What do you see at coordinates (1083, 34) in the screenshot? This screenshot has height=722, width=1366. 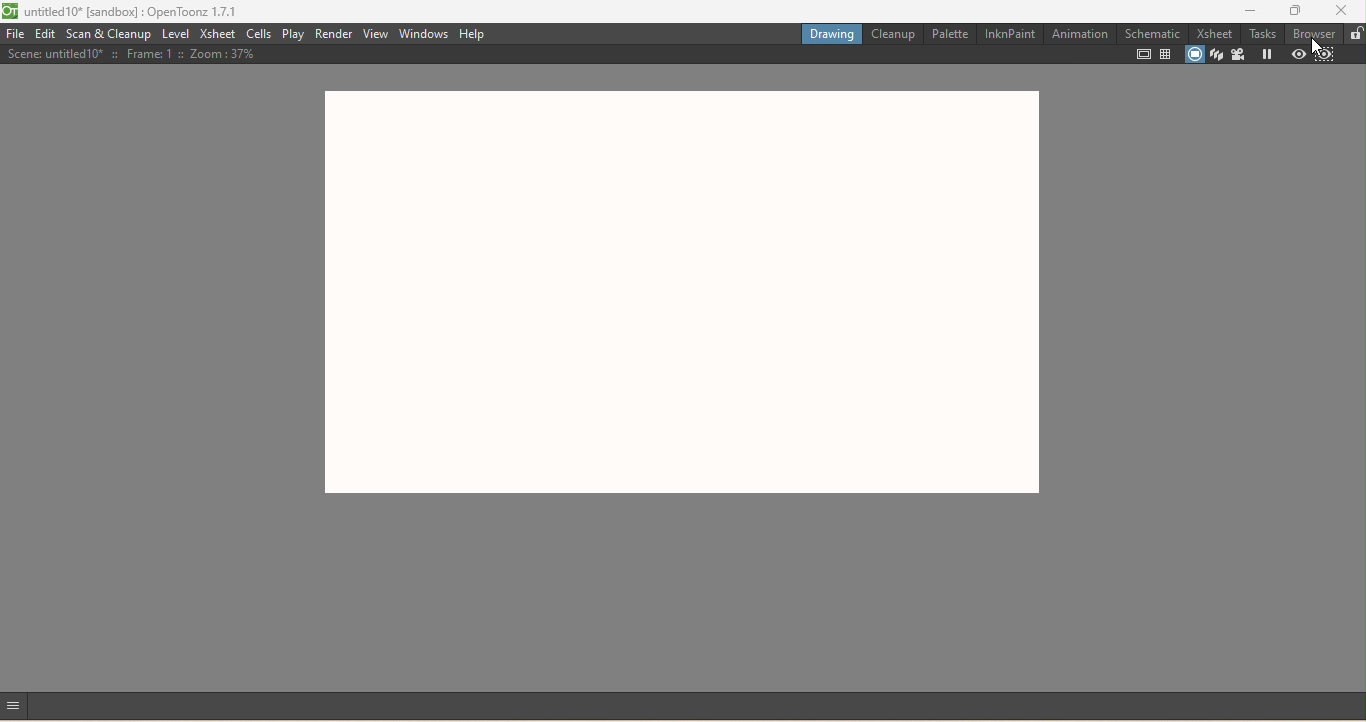 I see `Animation` at bounding box center [1083, 34].